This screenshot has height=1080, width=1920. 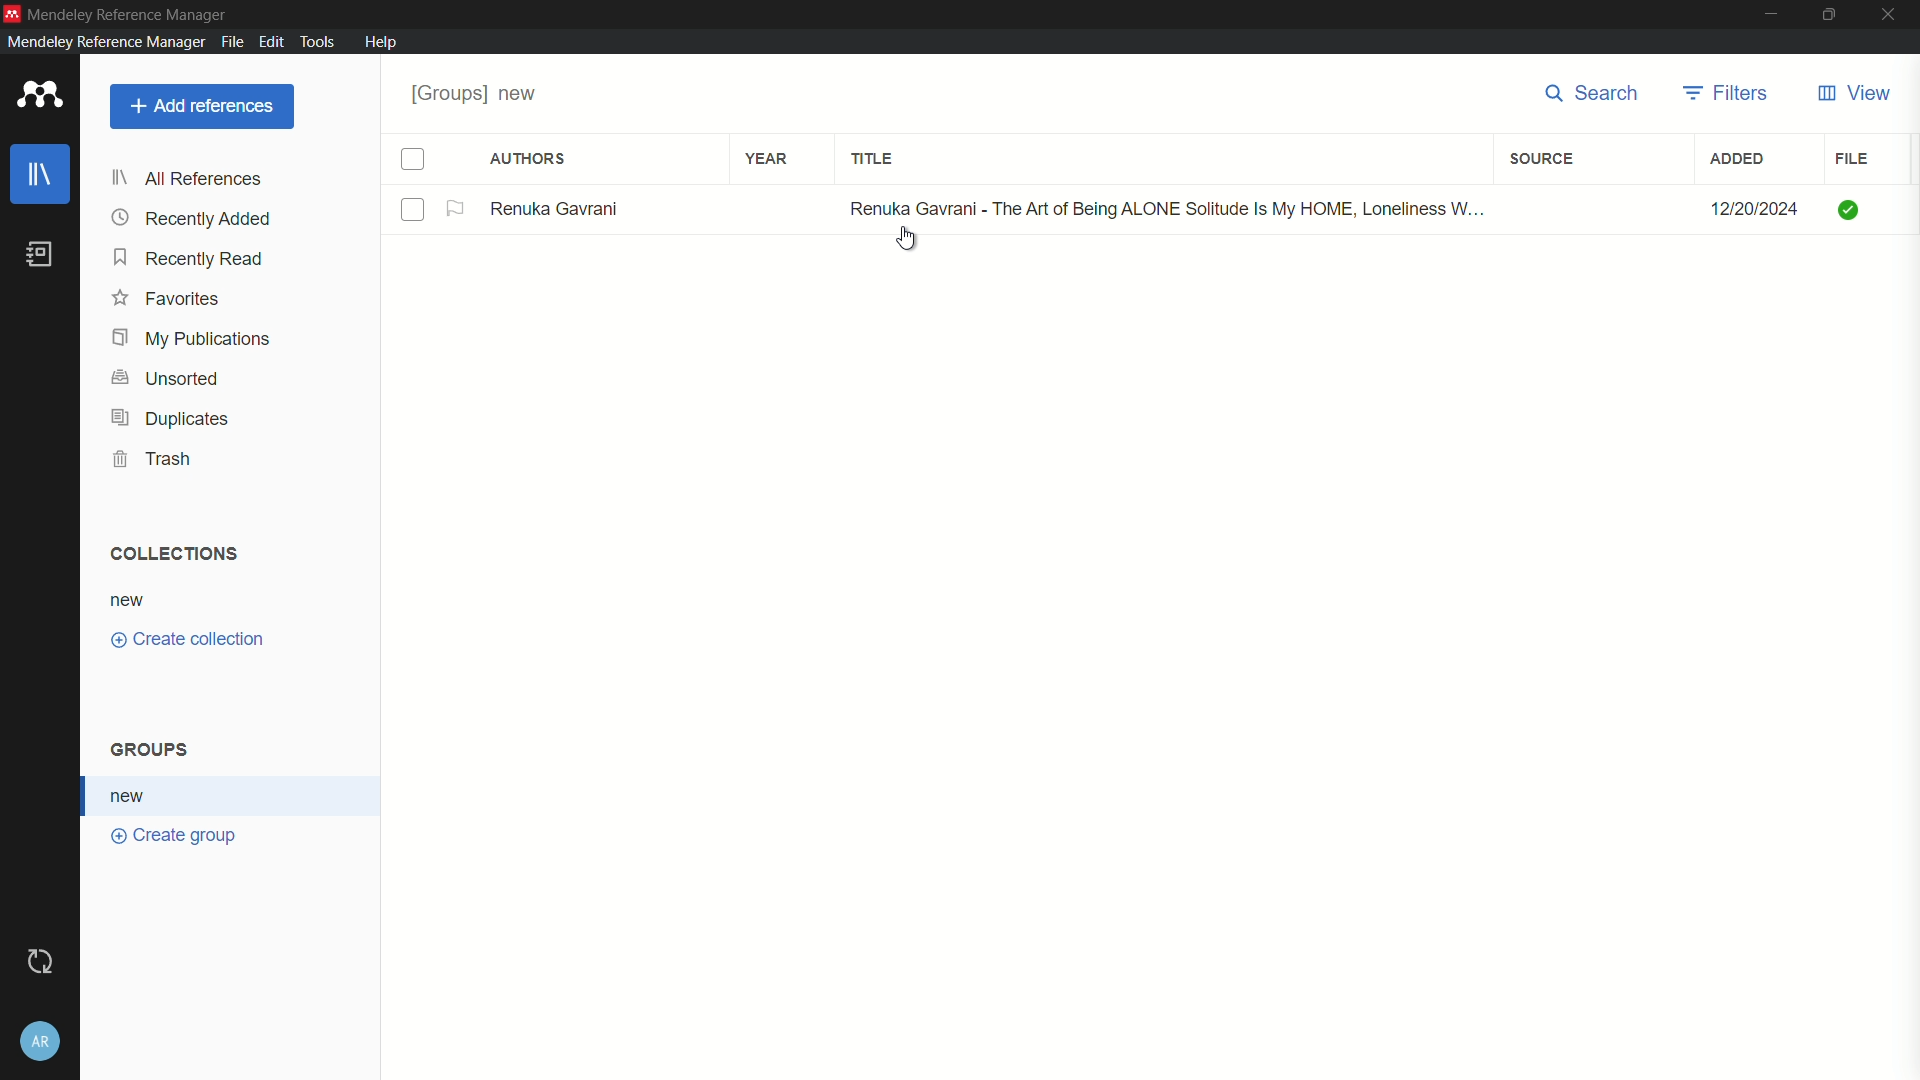 What do you see at coordinates (12, 12) in the screenshot?
I see `app icon` at bounding box center [12, 12].